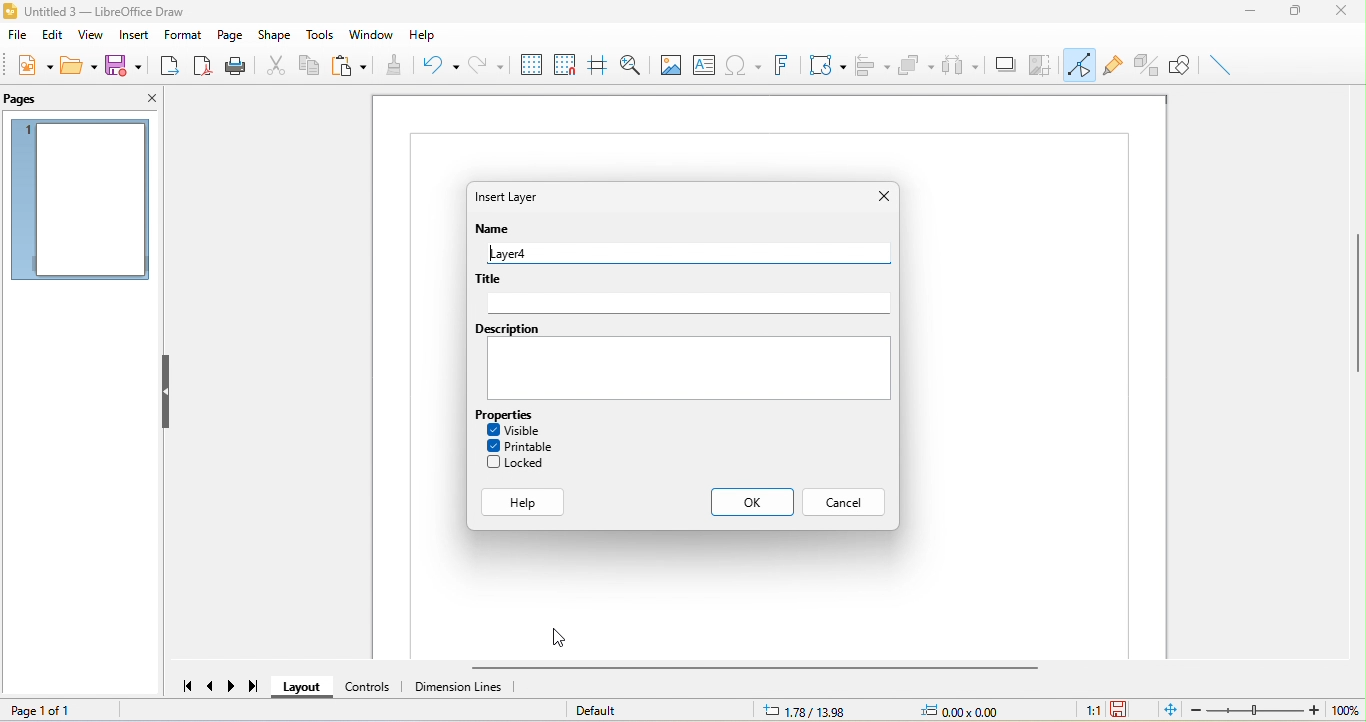 Image resolution: width=1366 pixels, height=722 pixels. I want to click on Help, so click(521, 503).